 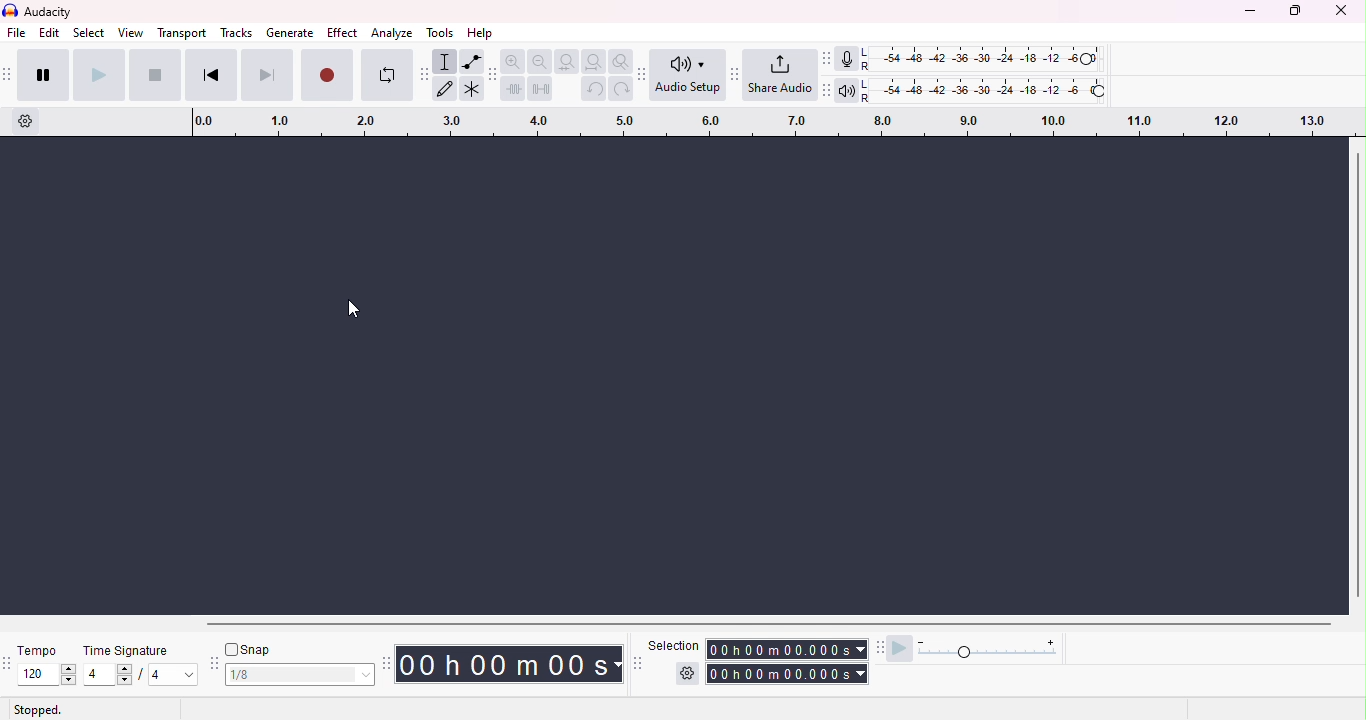 I want to click on total time, so click(x=789, y=674).